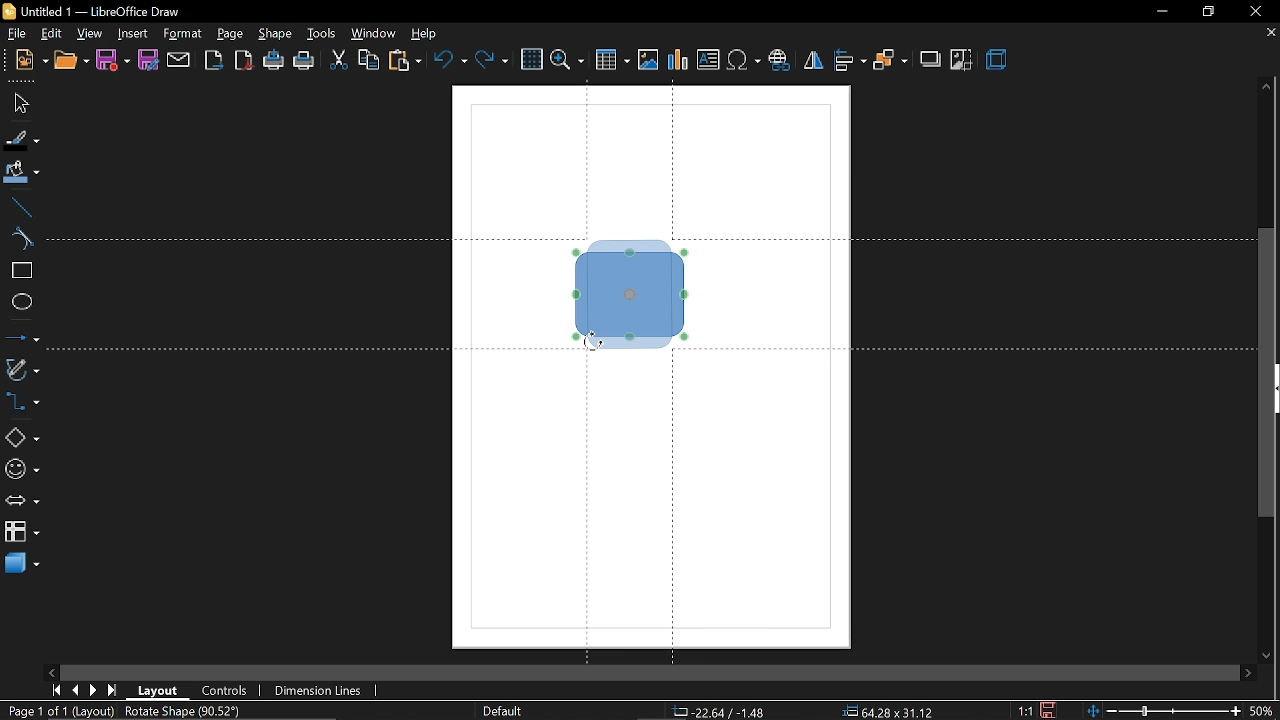  What do you see at coordinates (184, 35) in the screenshot?
I see `format` at bounding box center [184, 35].